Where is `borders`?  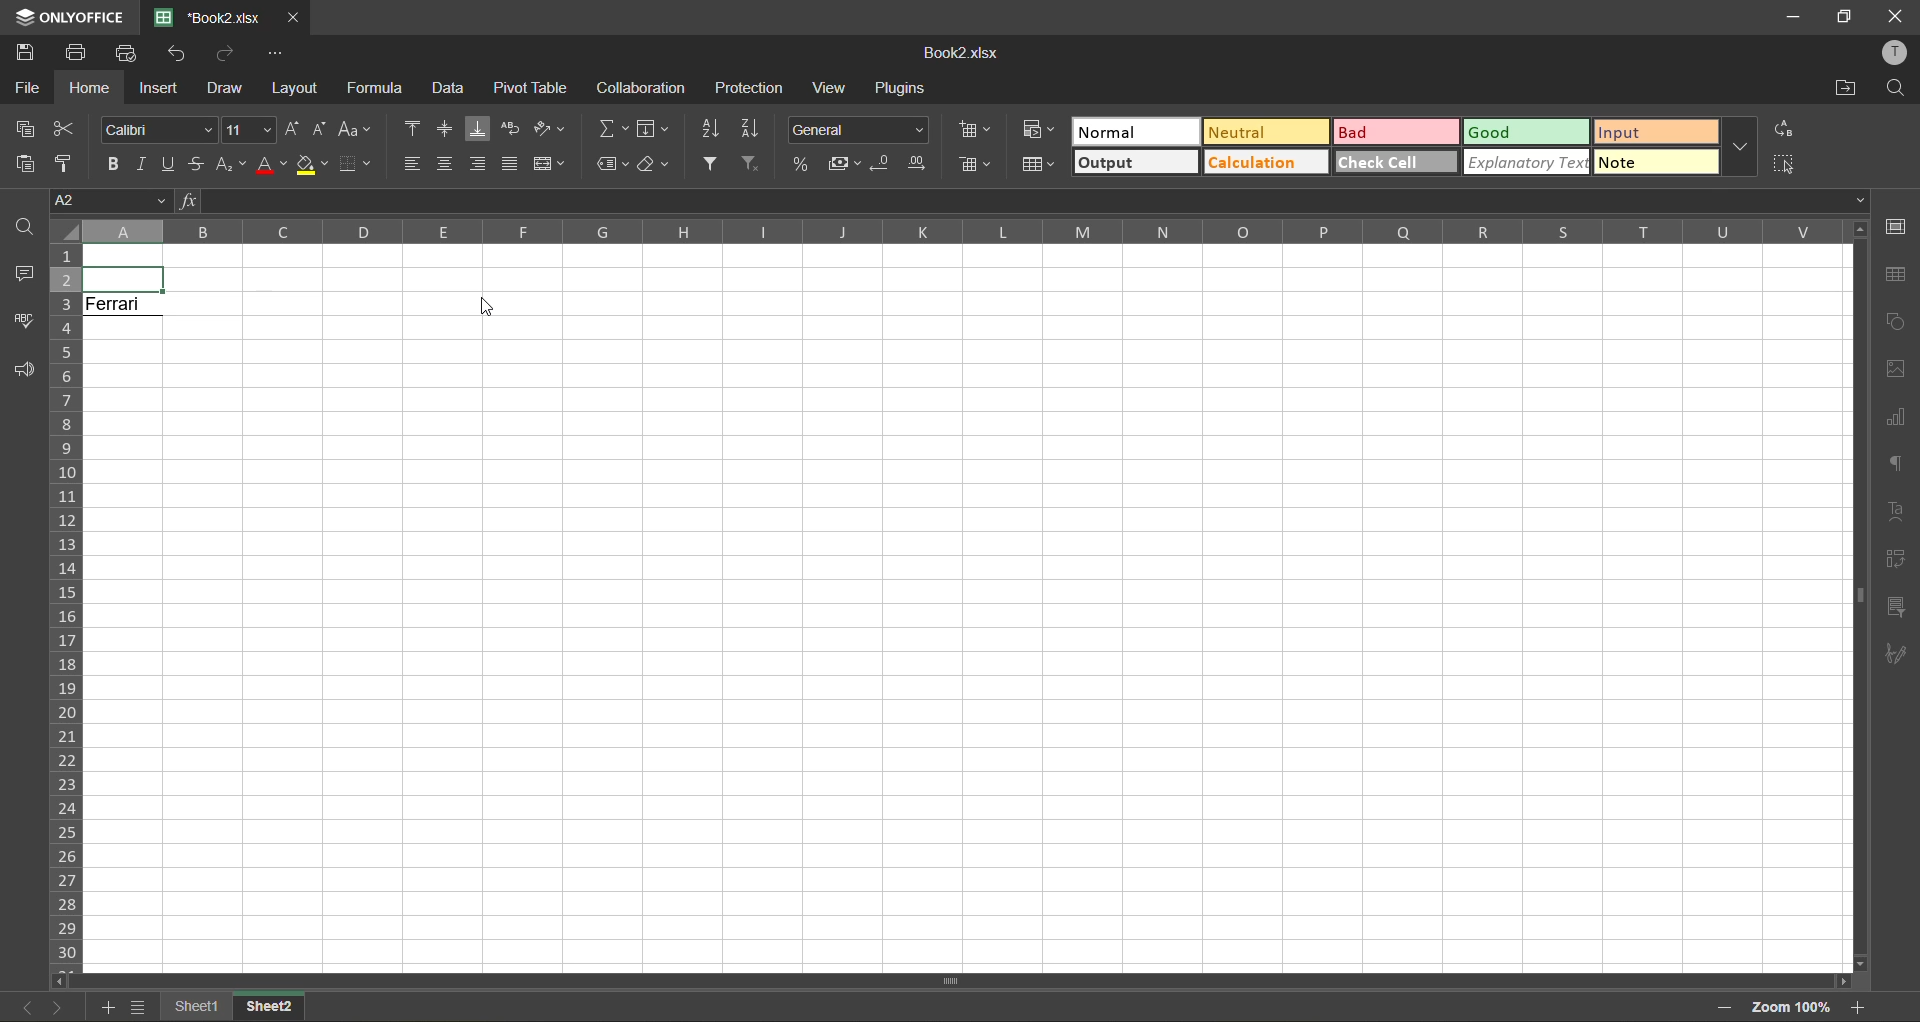 borders is located at coordinates (354, 166).